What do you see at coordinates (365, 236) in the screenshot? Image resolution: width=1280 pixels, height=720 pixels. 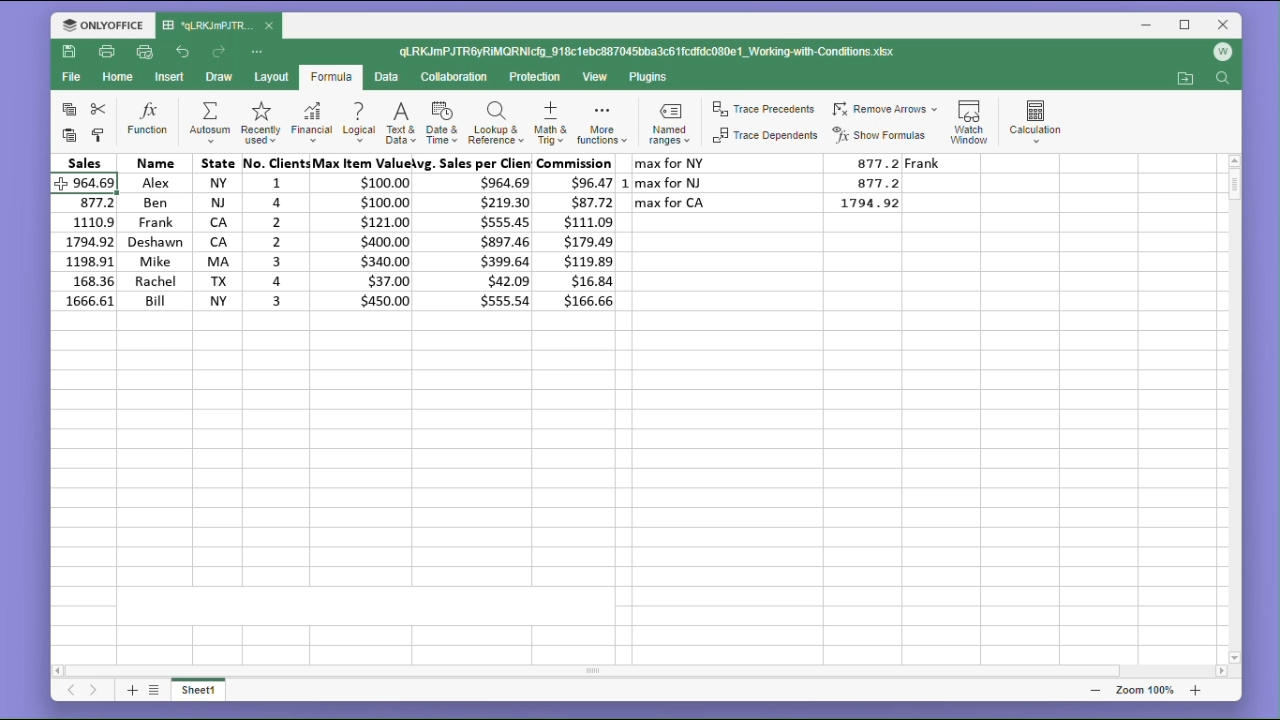 I see `max item values` at bounding box center [365, 236].